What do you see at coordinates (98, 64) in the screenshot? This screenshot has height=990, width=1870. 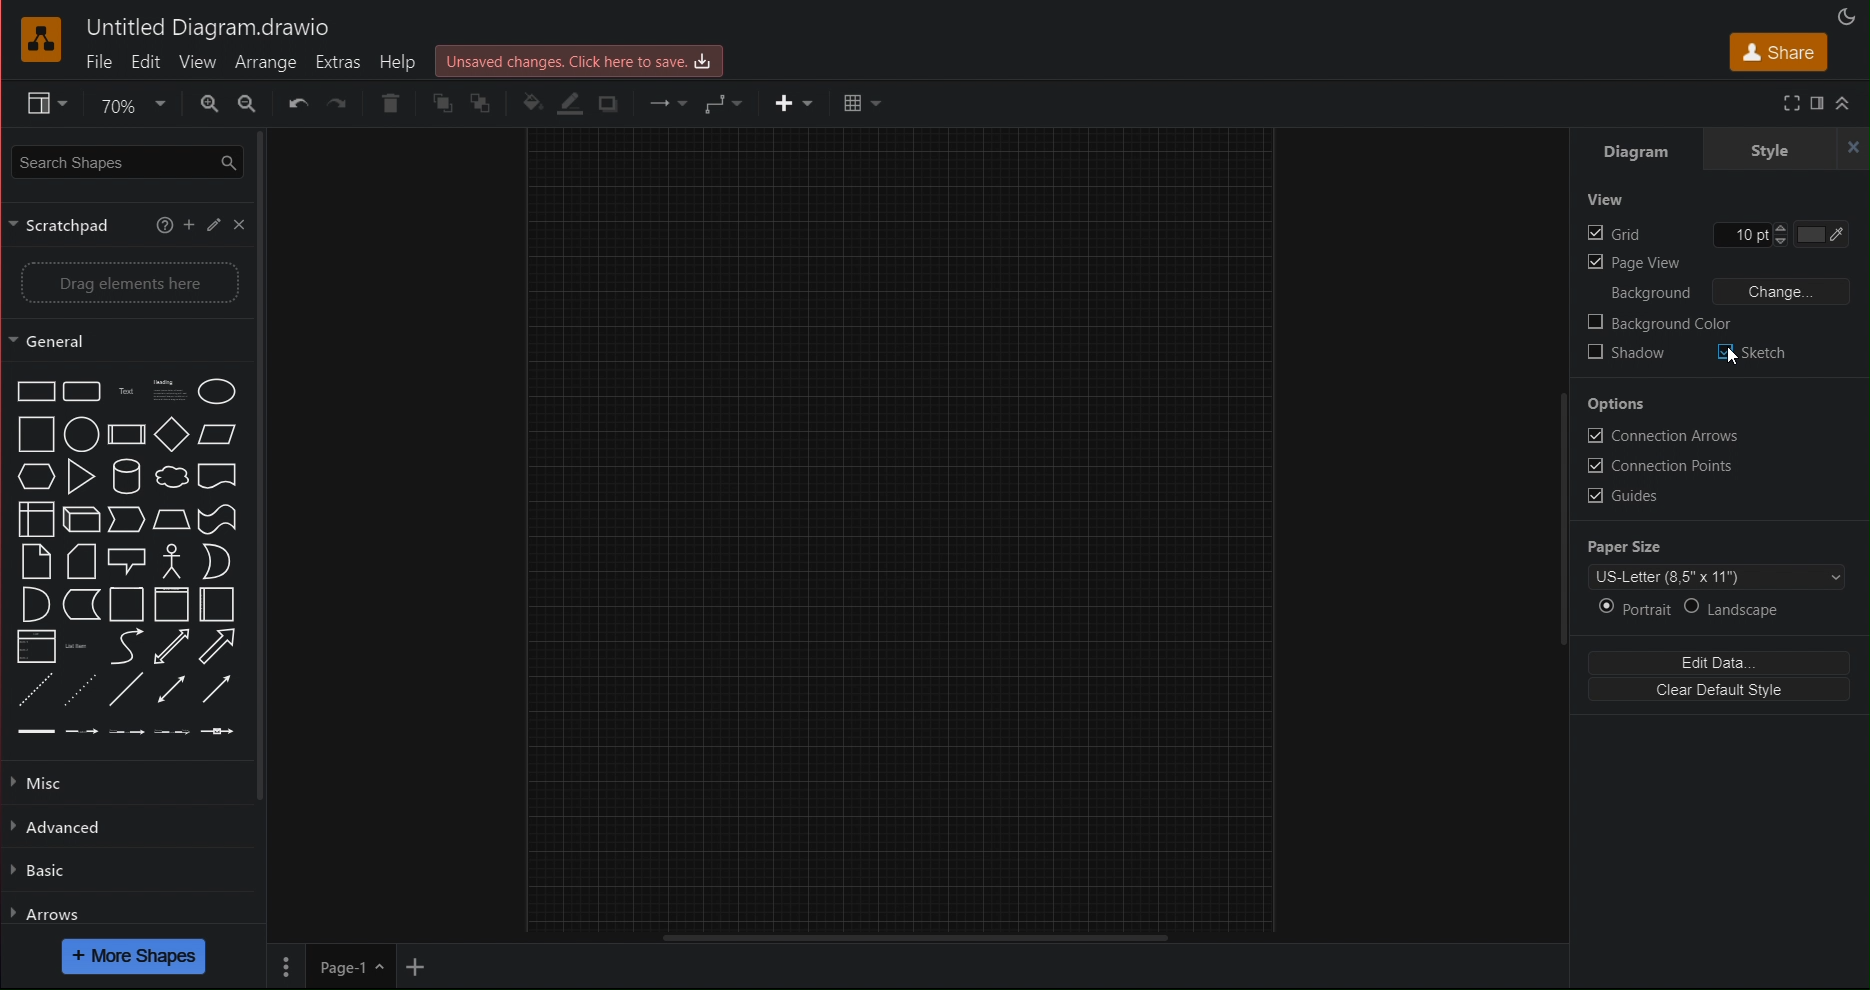 I see `File` at bounding box center [98, 64].